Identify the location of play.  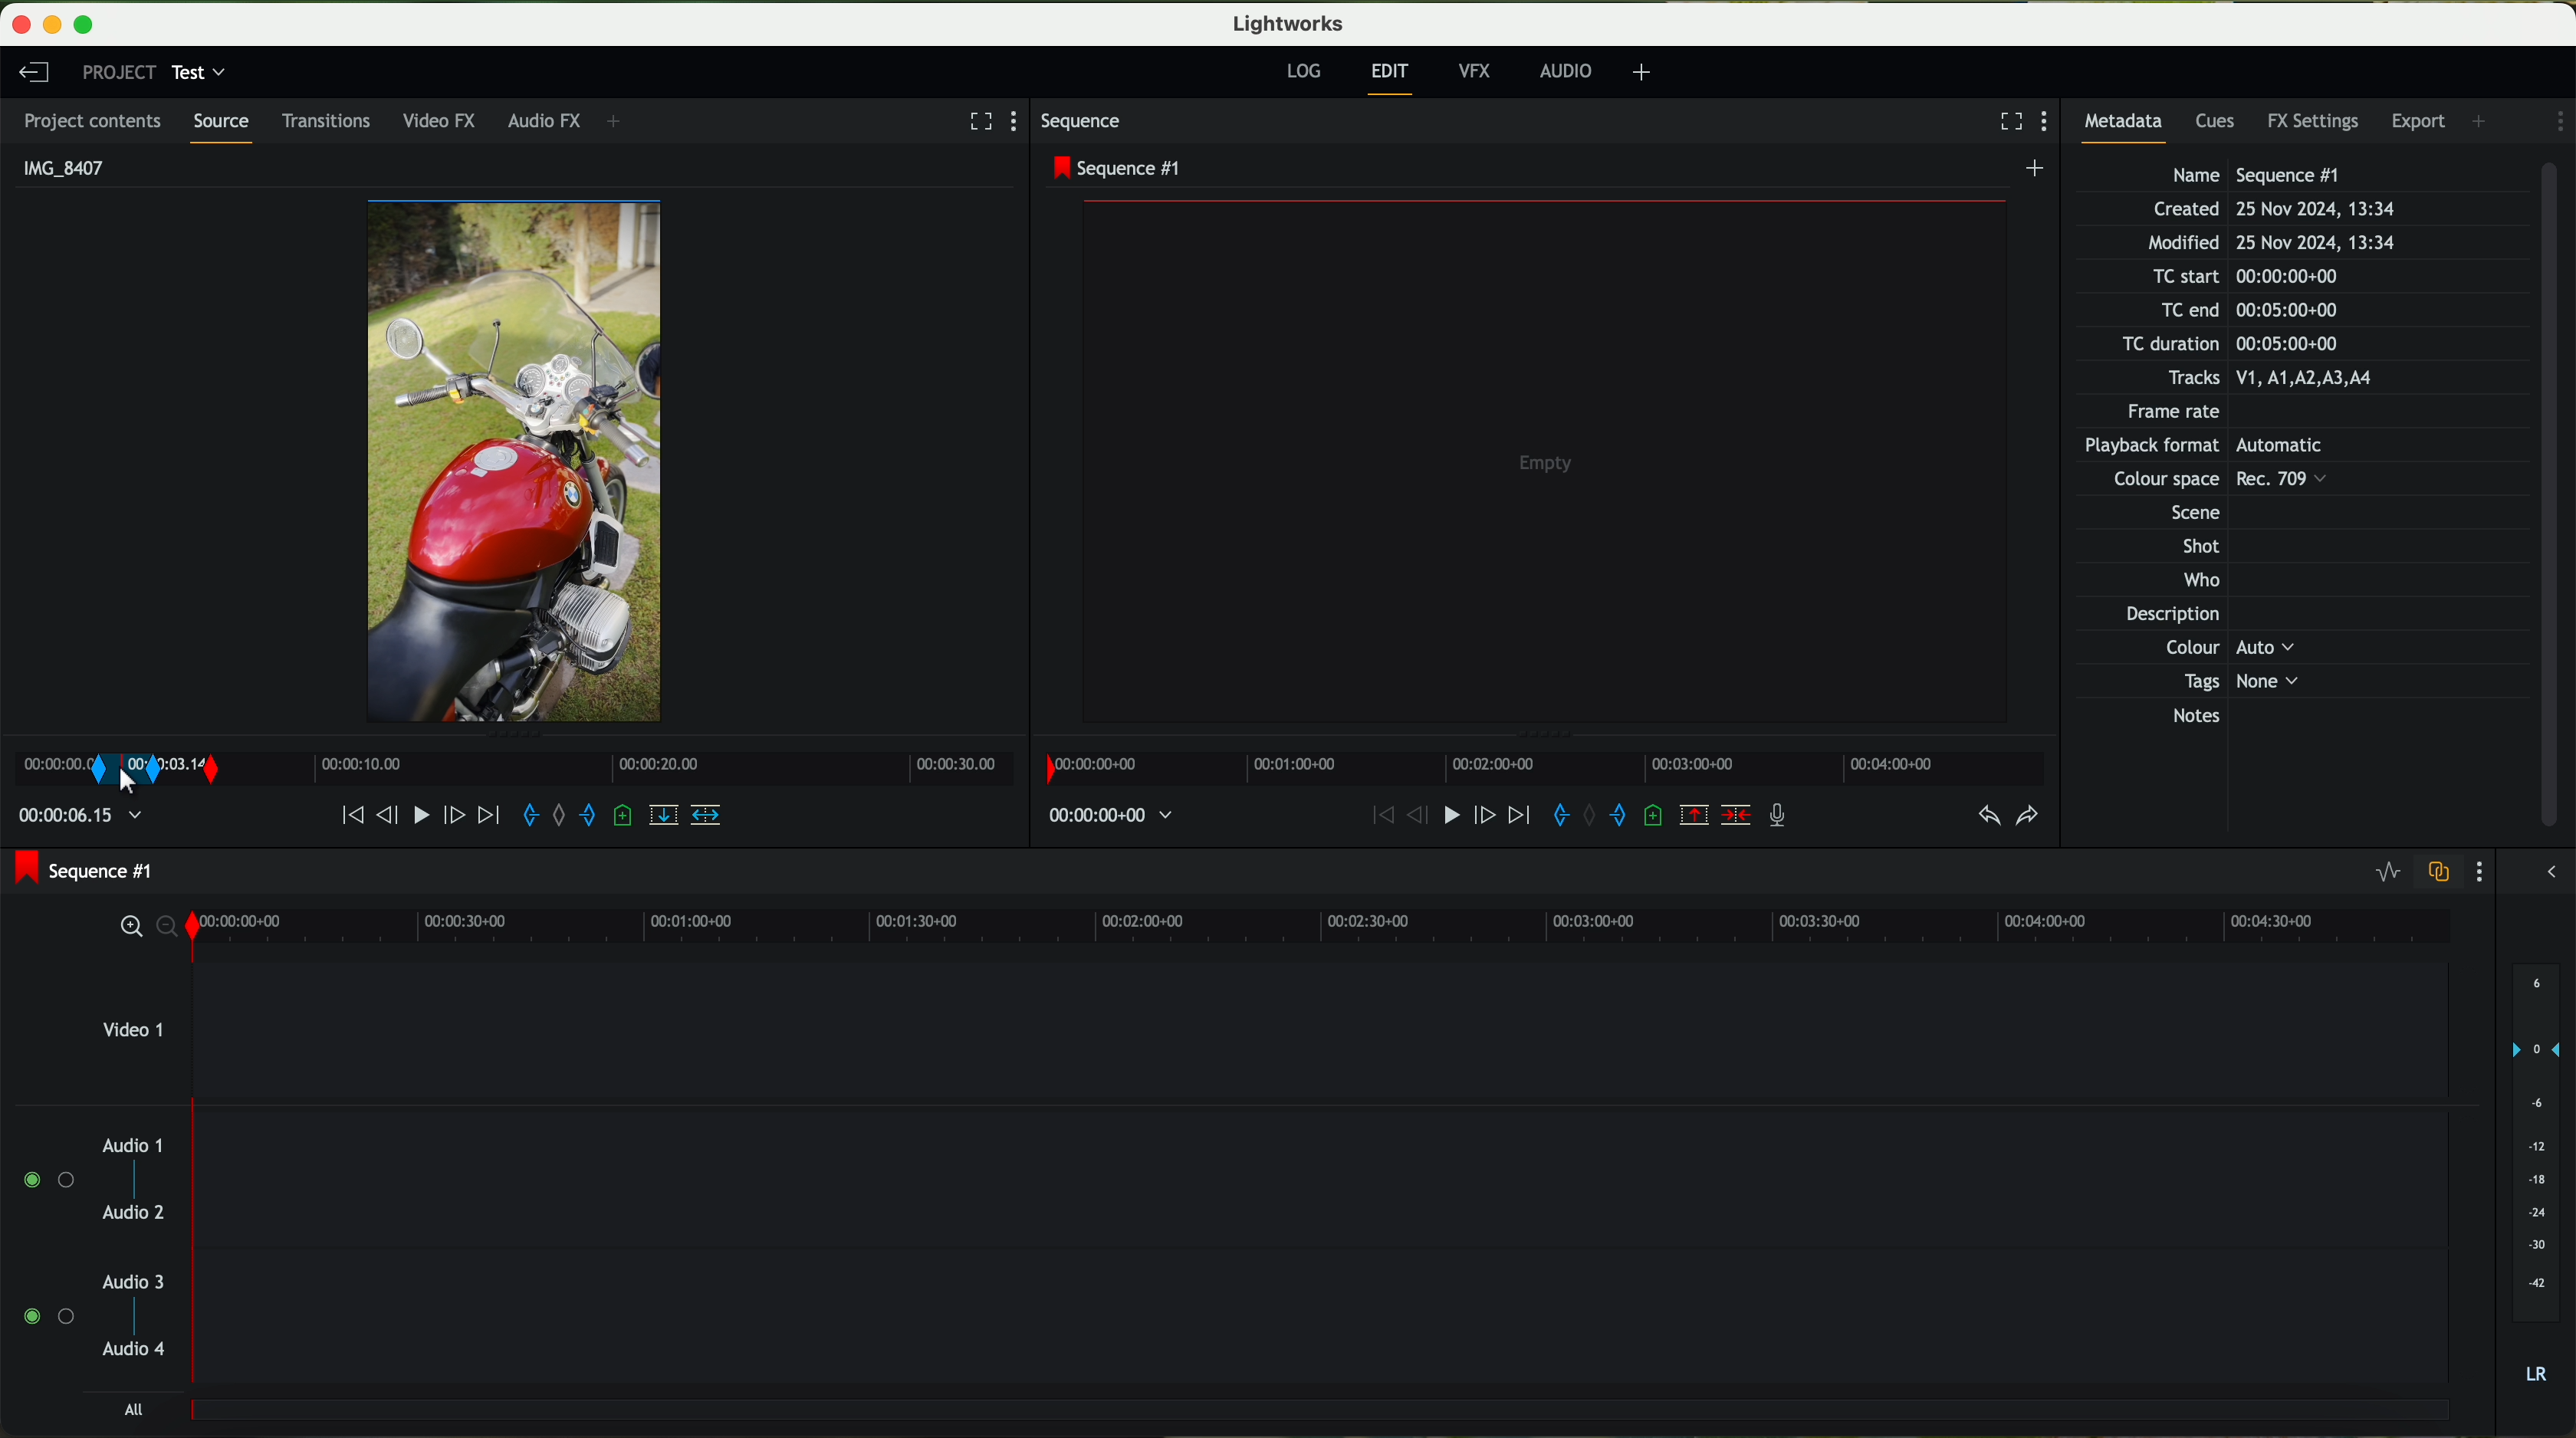
(1441, 818).